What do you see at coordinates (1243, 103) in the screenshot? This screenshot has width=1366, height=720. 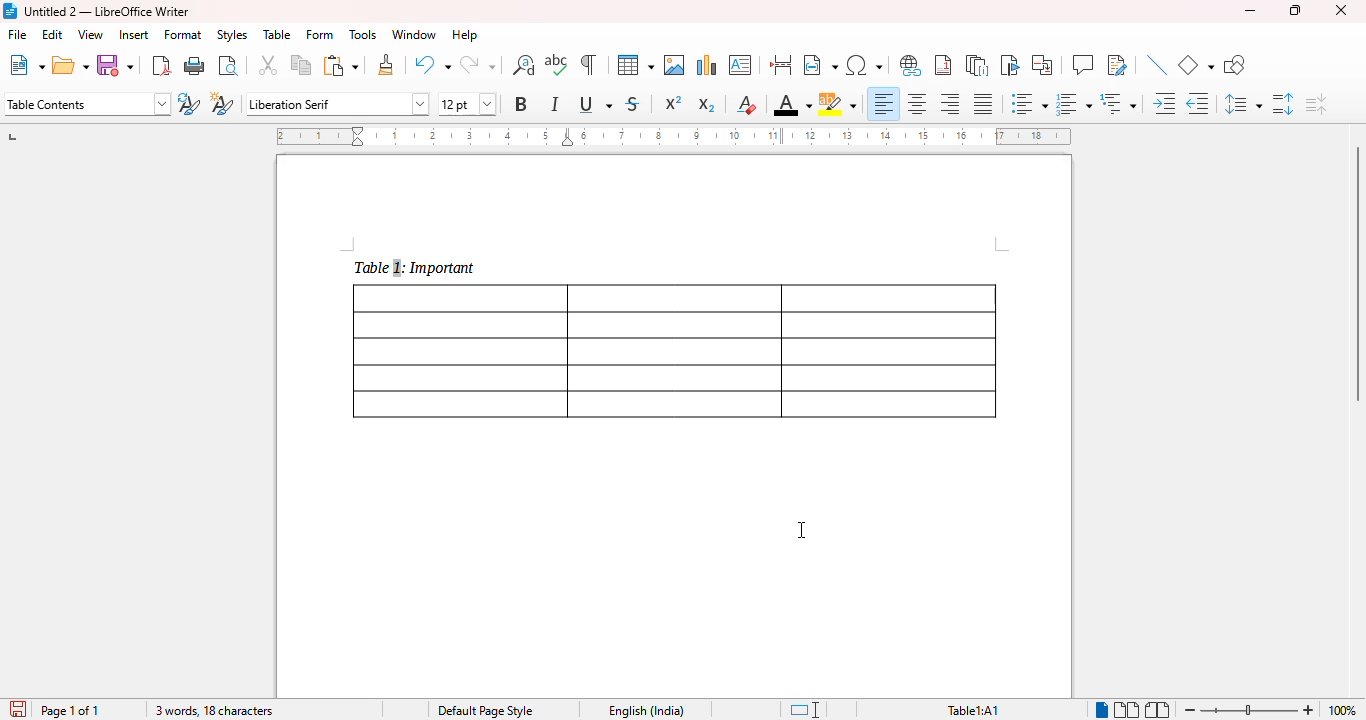 I see `set line spacing` at bounding box center [1243, 103].